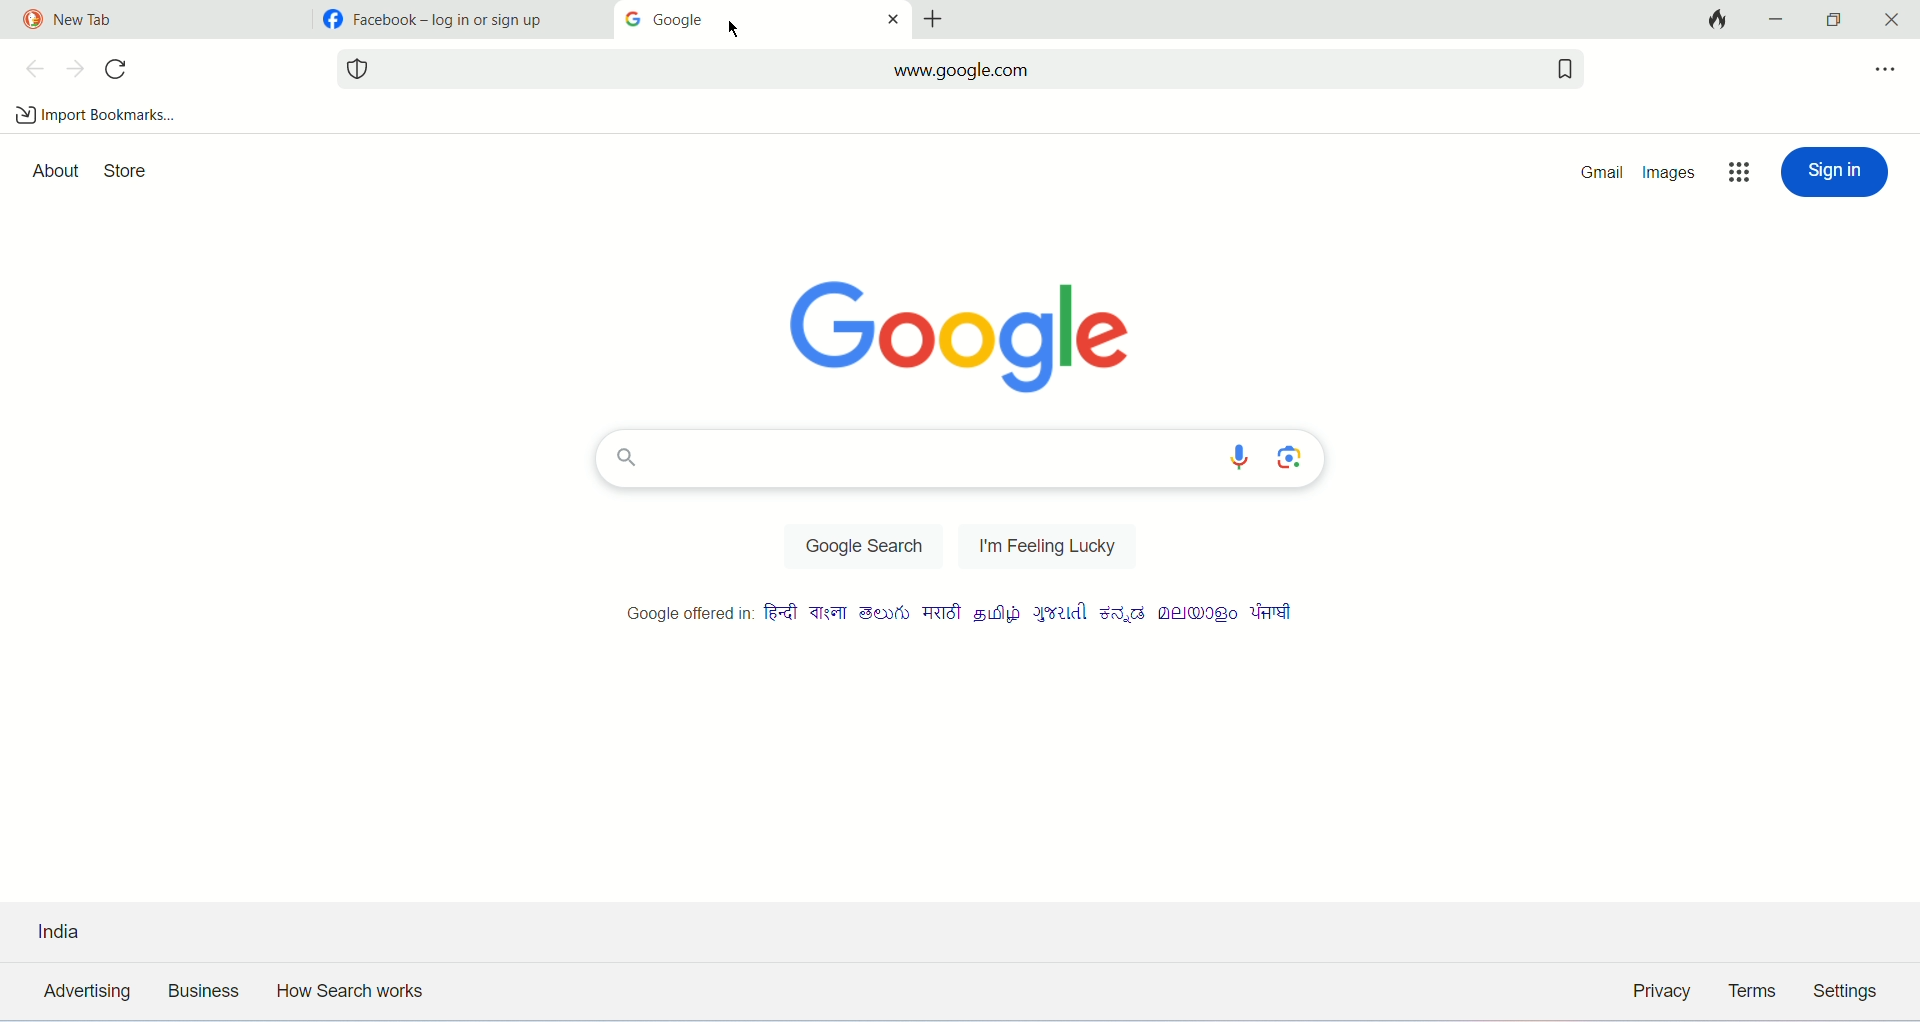 This screenshot has width=1920, height=1022. Describe the element at coordinates (740, 32) in the screenshot. I see `cursor` at that location.